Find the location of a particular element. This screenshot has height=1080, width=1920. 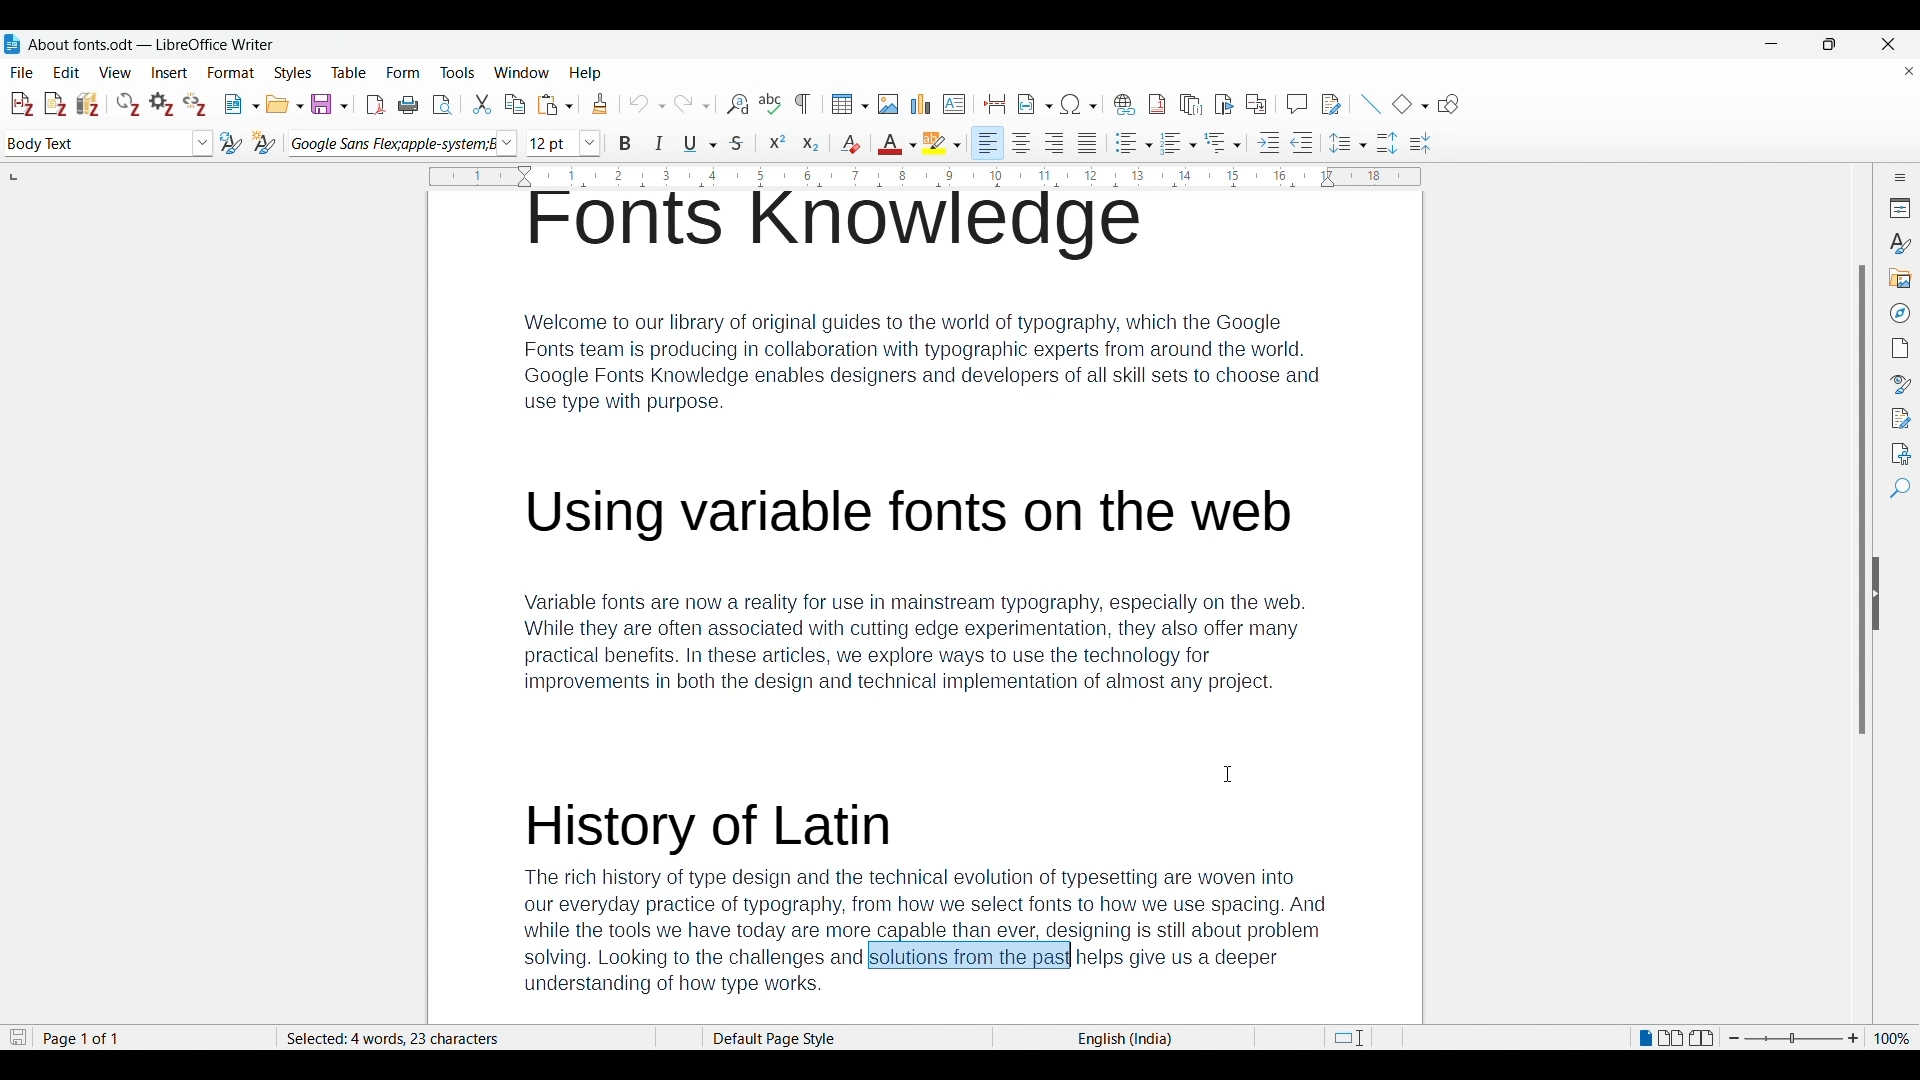

Undo is located at coordinates (647, 104).